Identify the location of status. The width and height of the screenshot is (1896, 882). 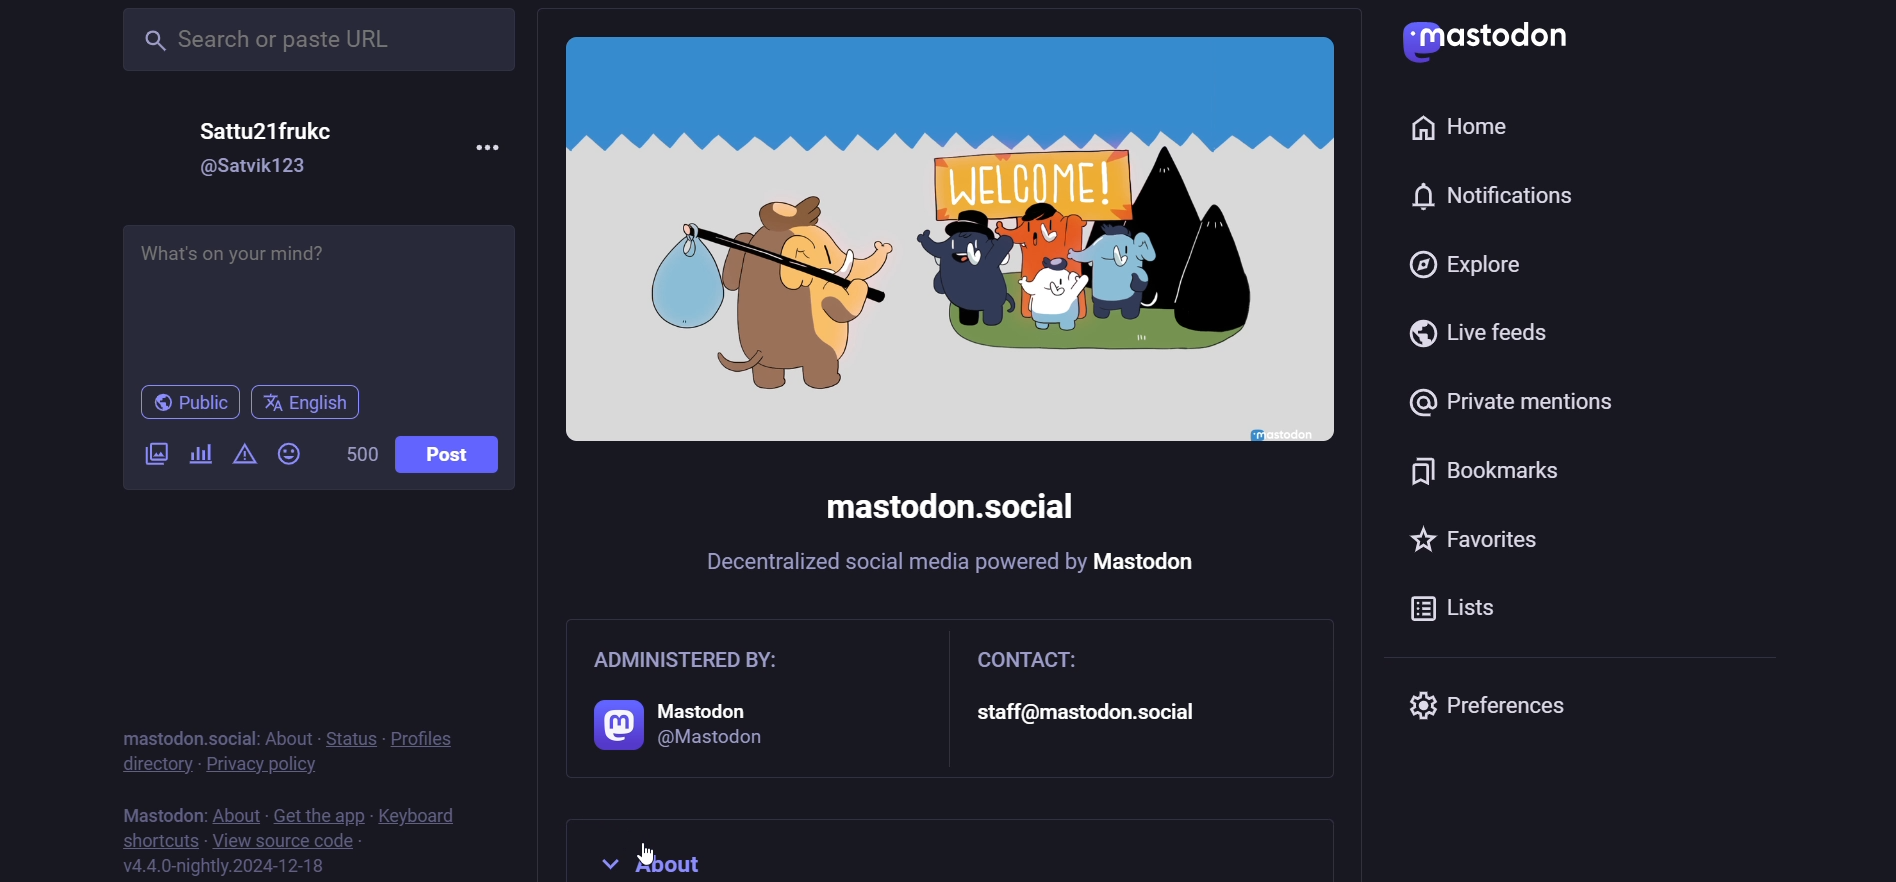
(347, 736).